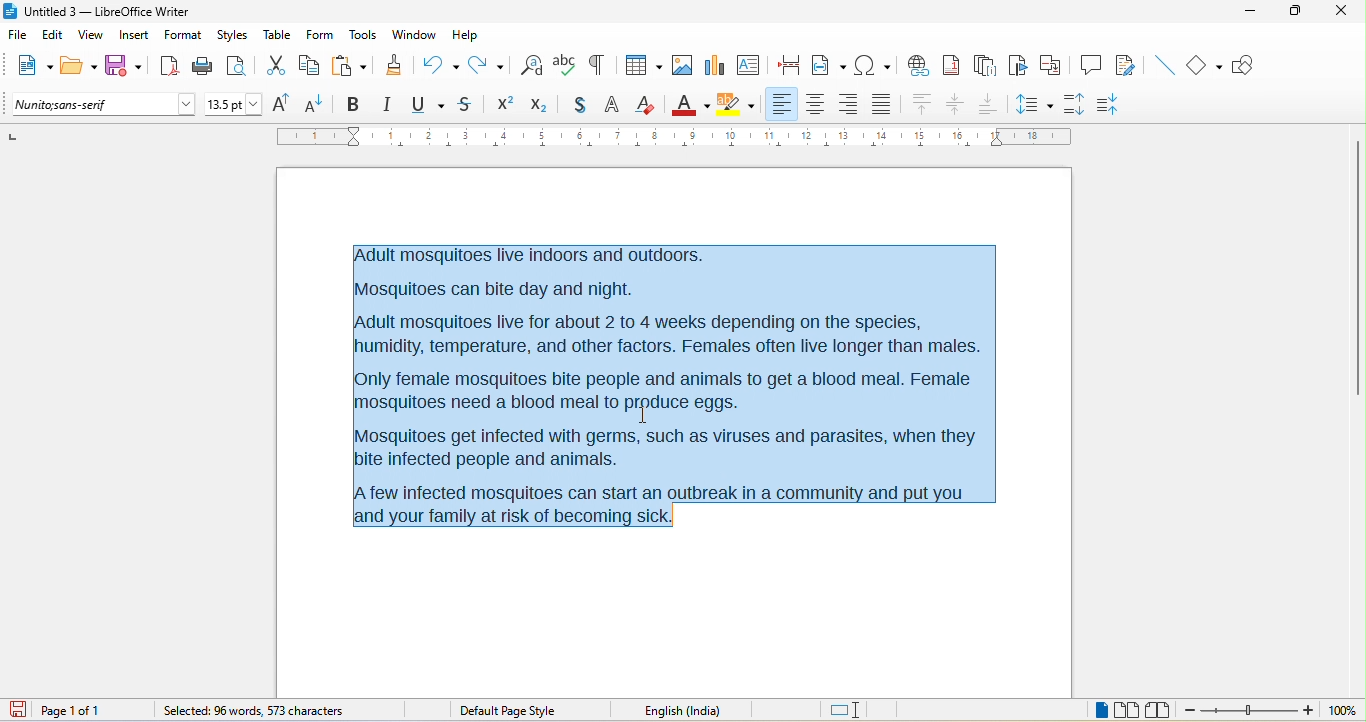 The image size is (1366, 722). Describe the element at coordinates (648, 106) in the screenshot. I see `clear direct formatting` at that location.